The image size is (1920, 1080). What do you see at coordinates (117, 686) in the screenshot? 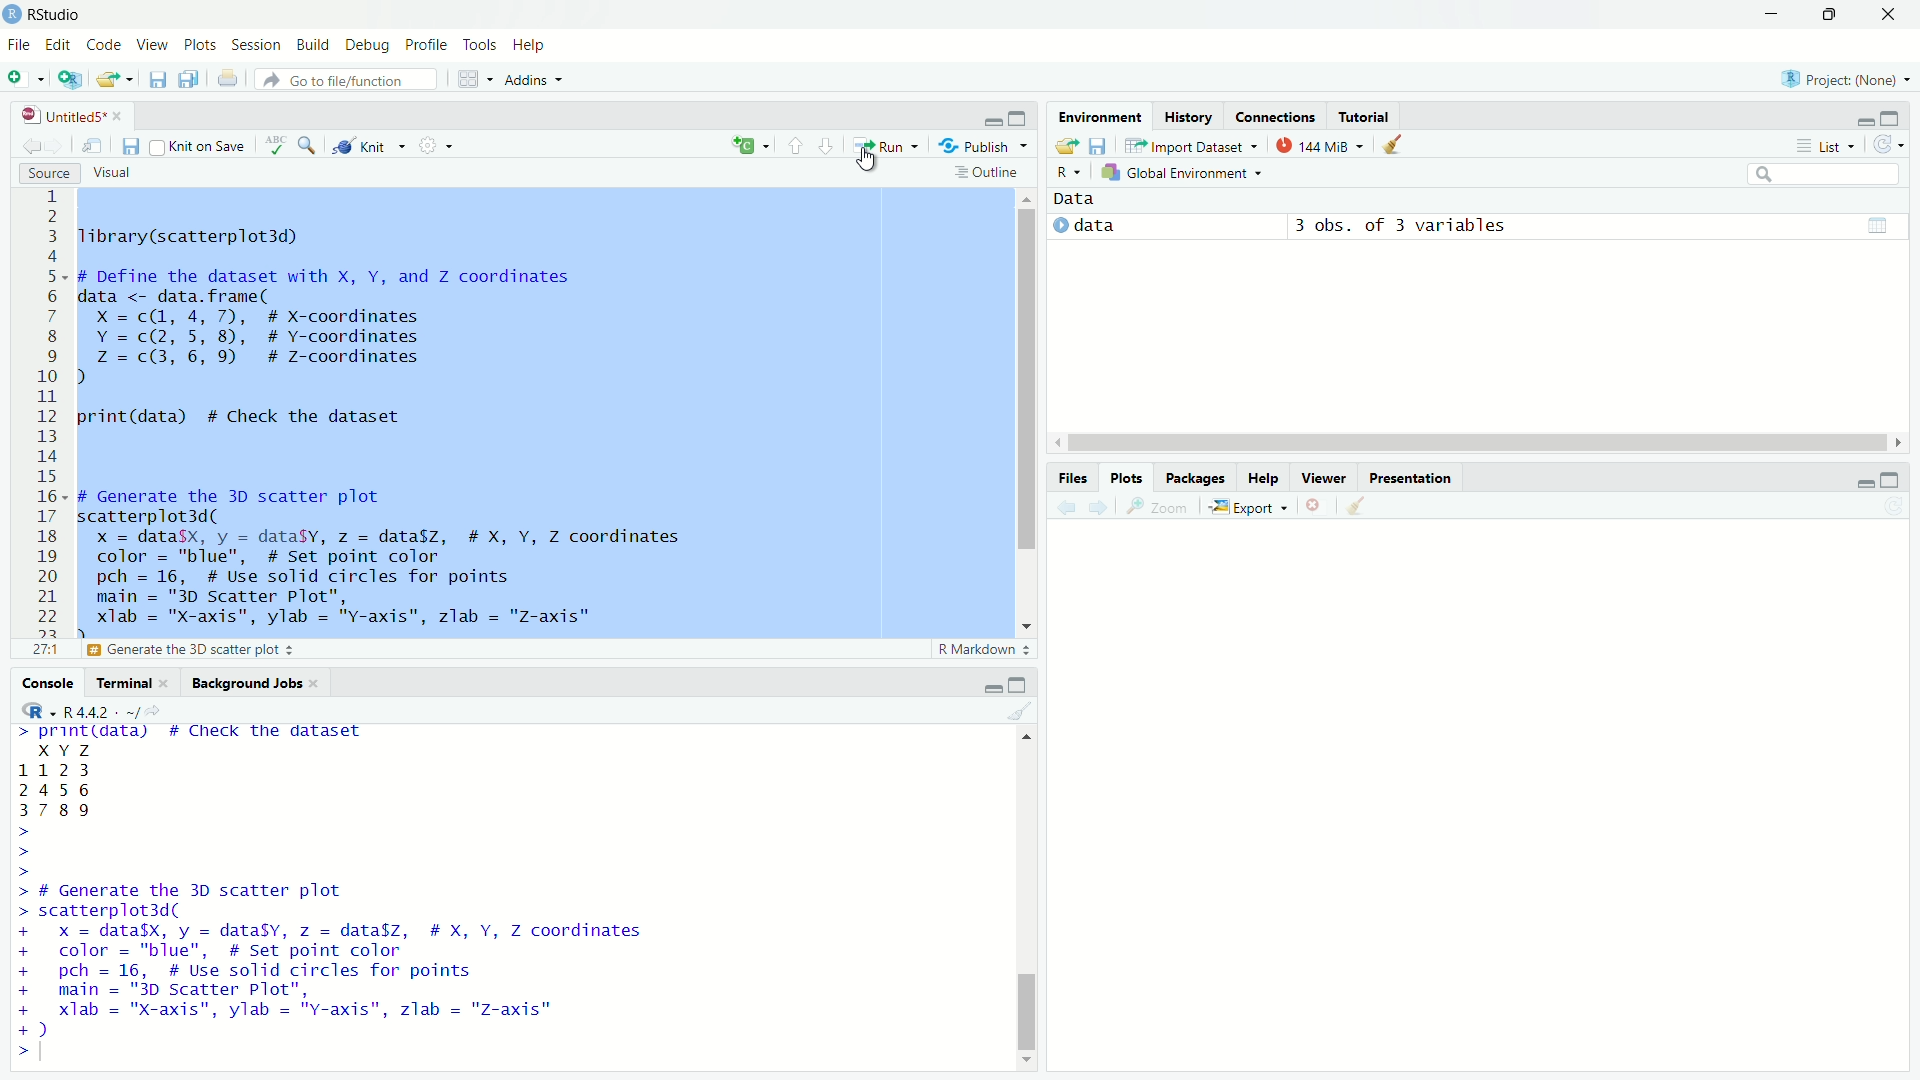
I see `terminal` at bounding box center [117, 686].